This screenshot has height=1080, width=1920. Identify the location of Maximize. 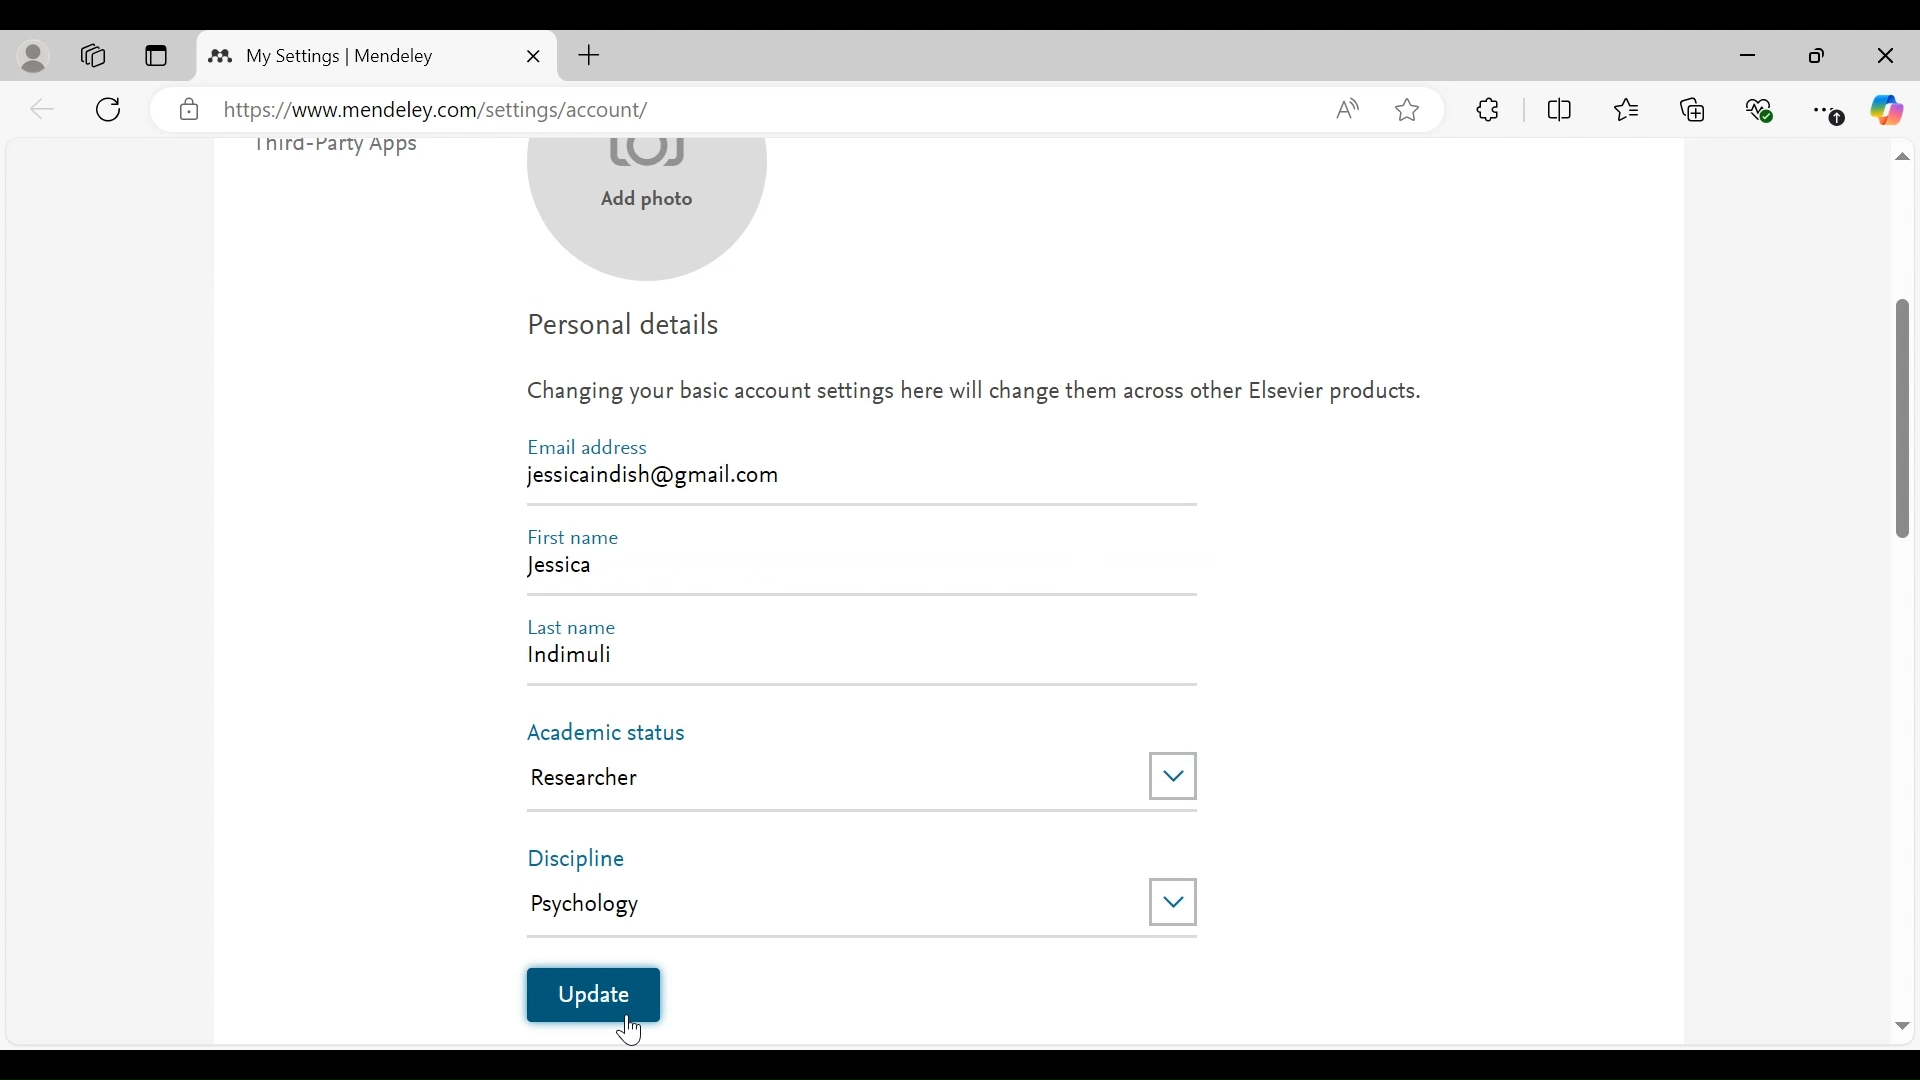
(1817, 58).